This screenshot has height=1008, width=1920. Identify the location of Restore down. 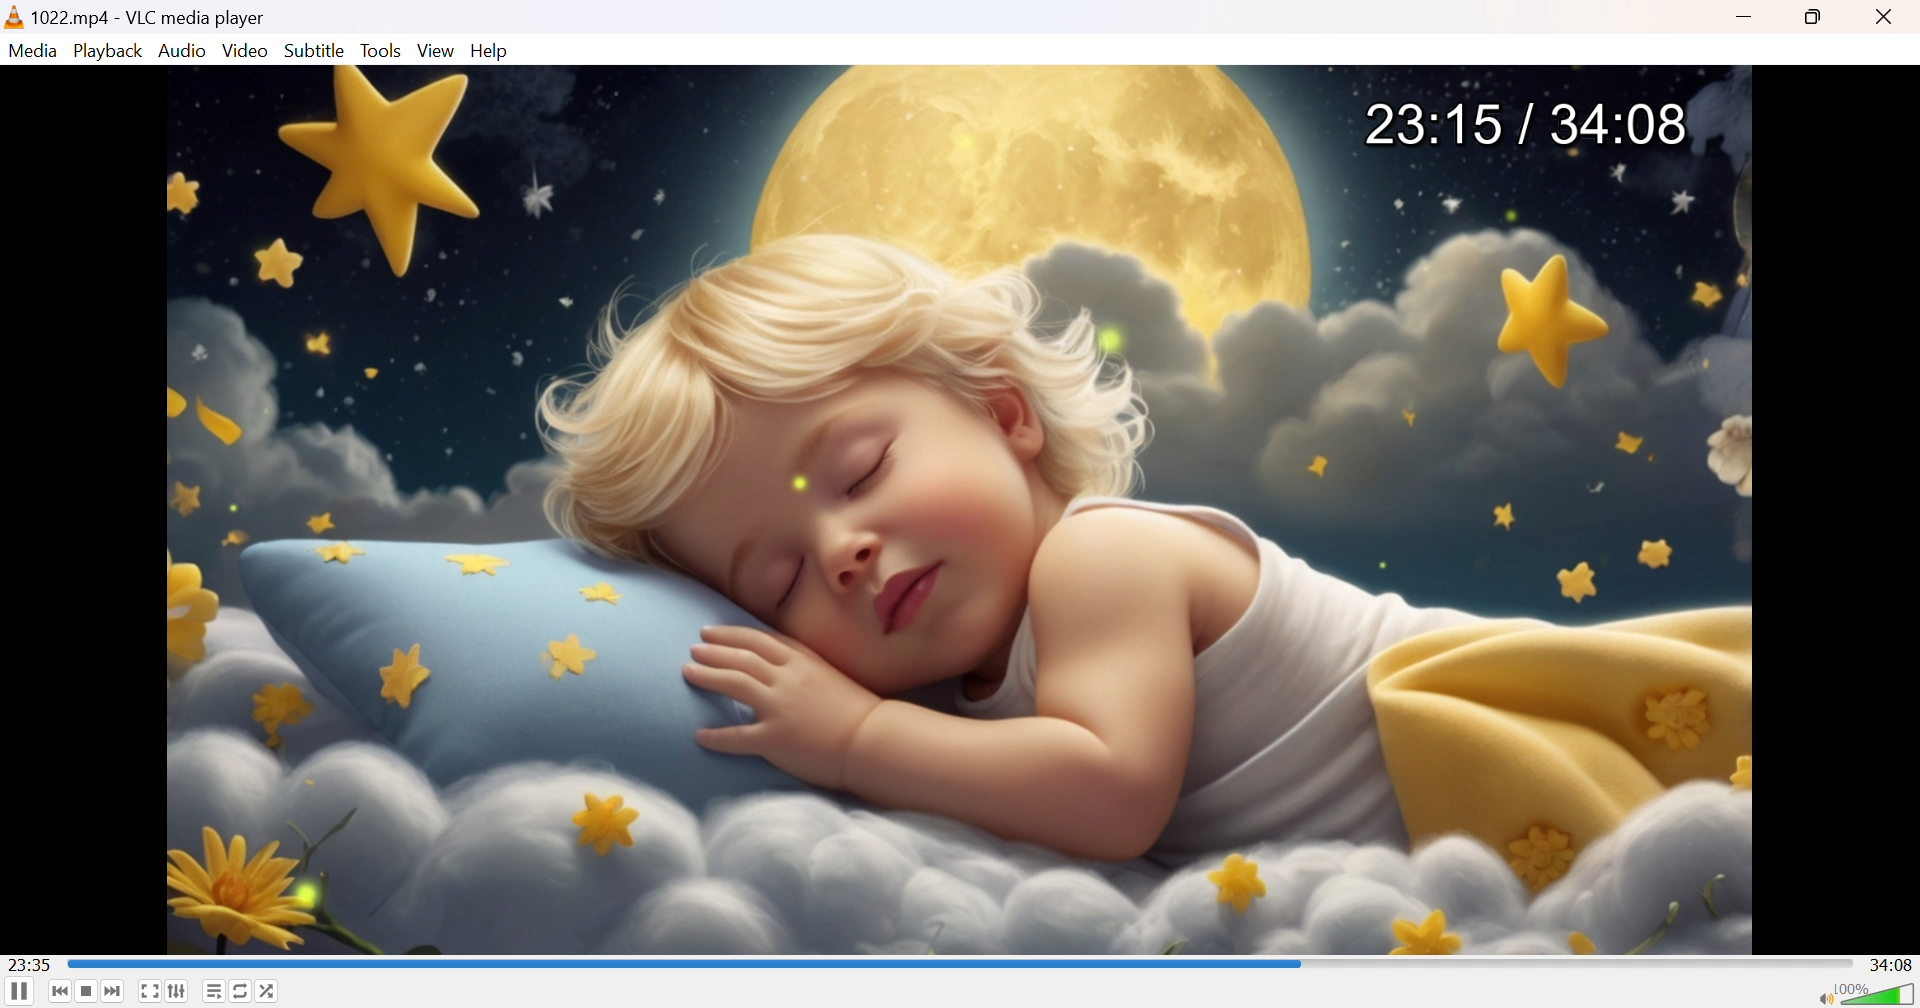
(1817, 19).